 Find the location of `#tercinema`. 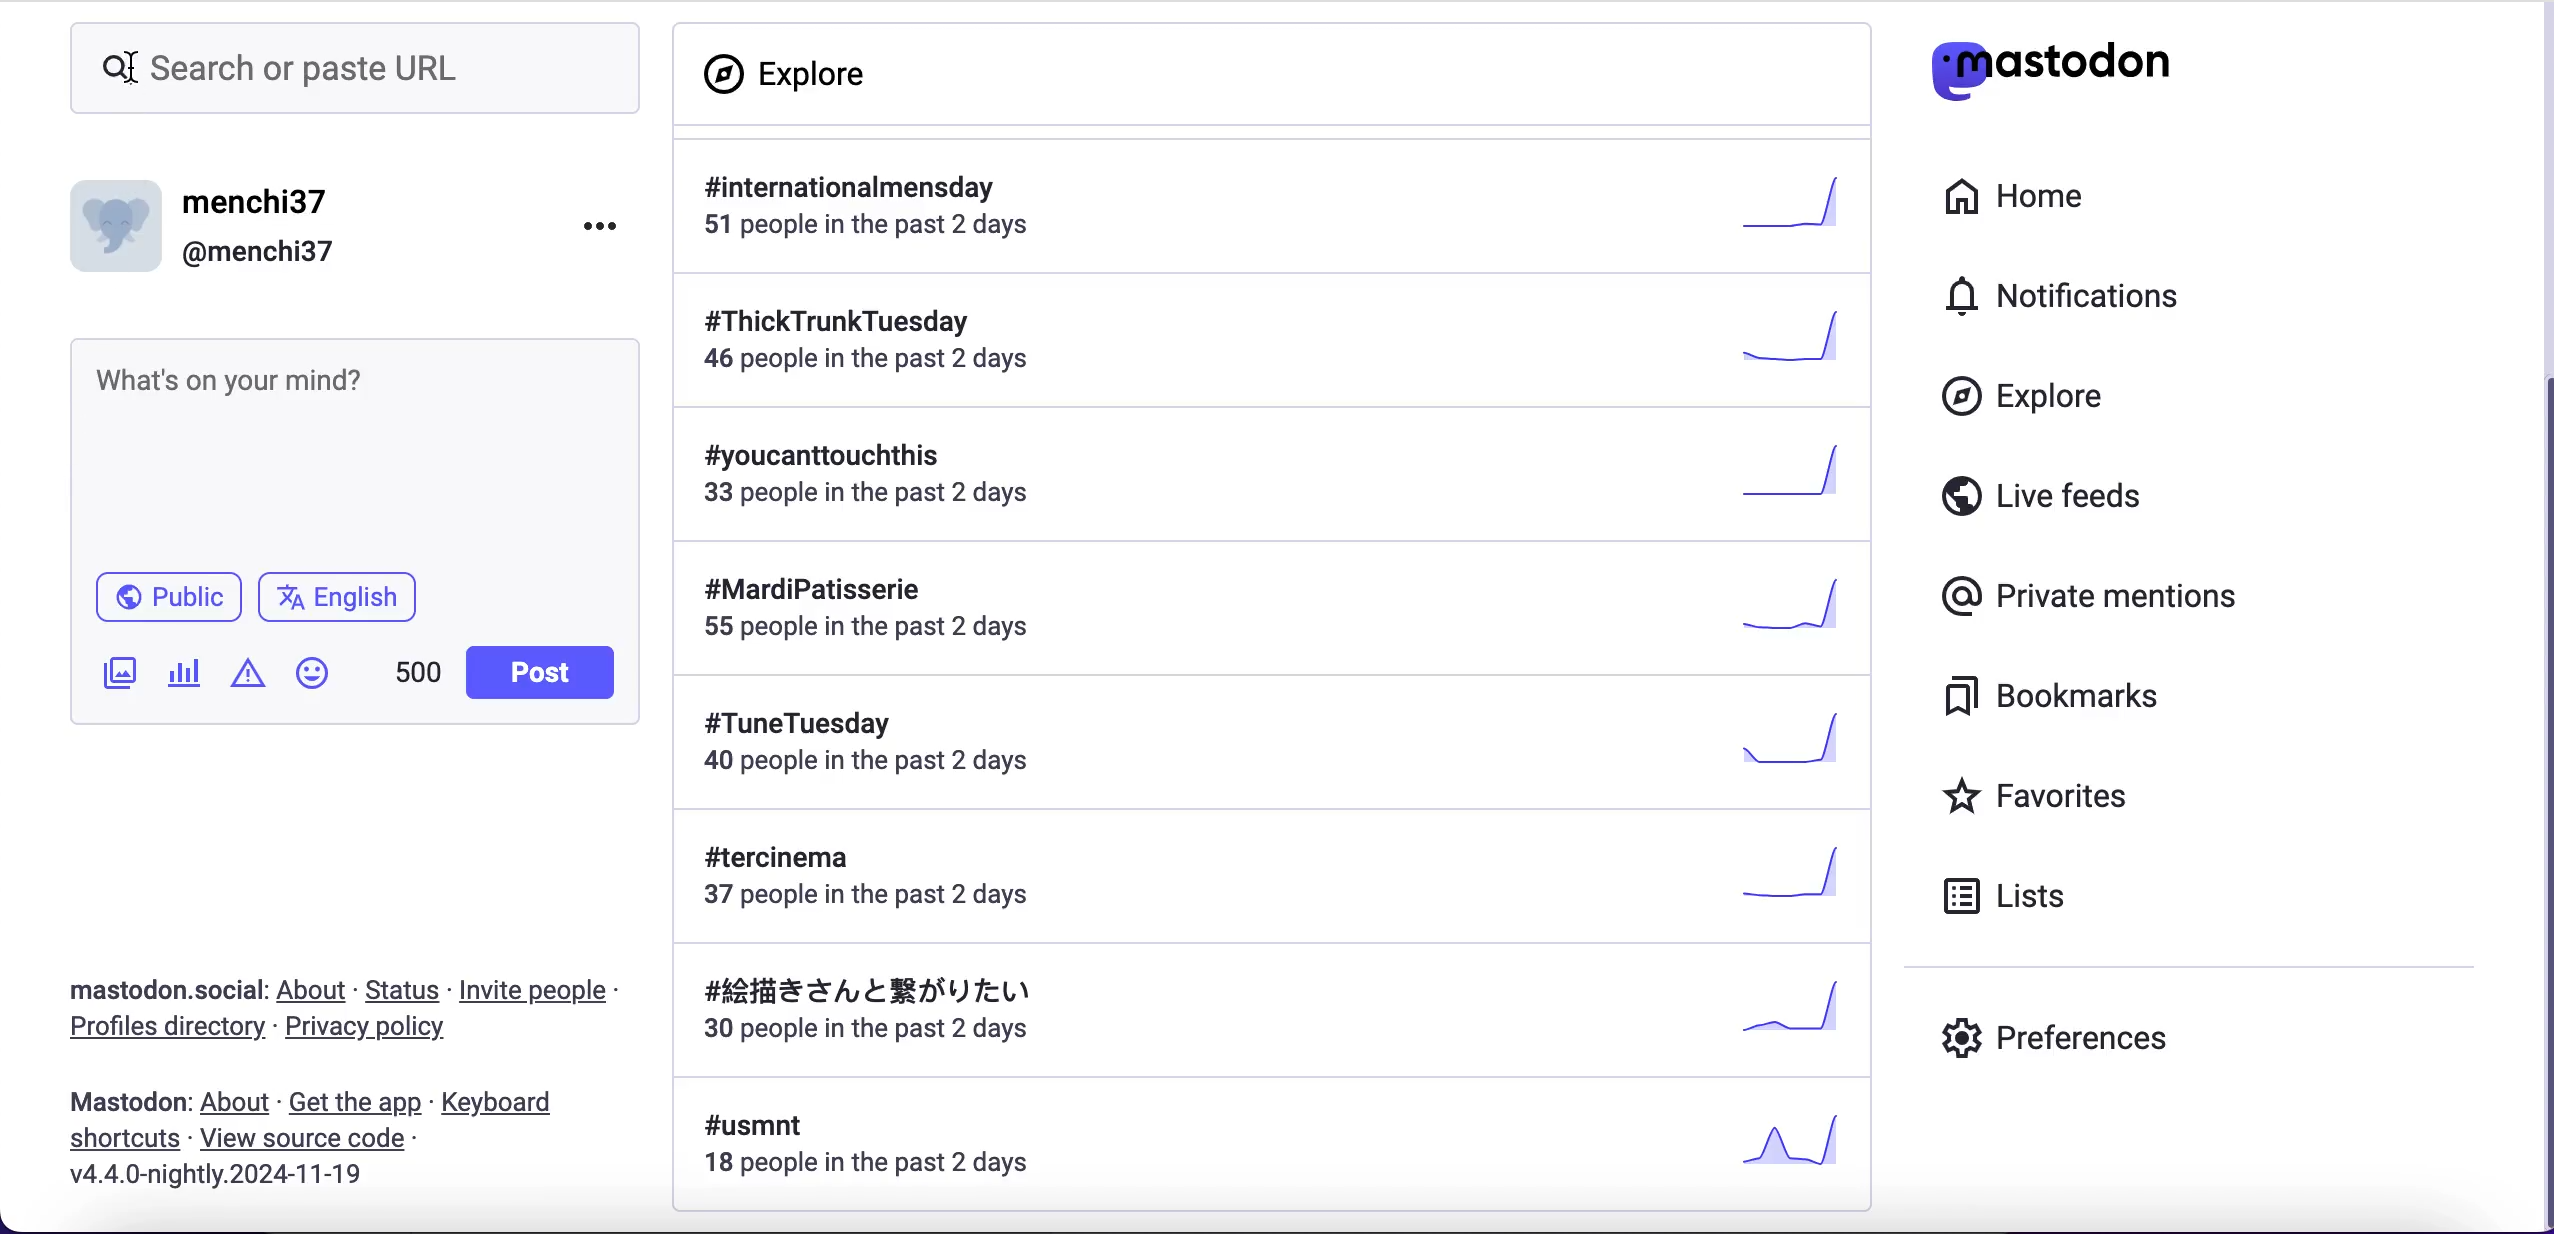

#tercinema is located at coordinates (1268, 878).